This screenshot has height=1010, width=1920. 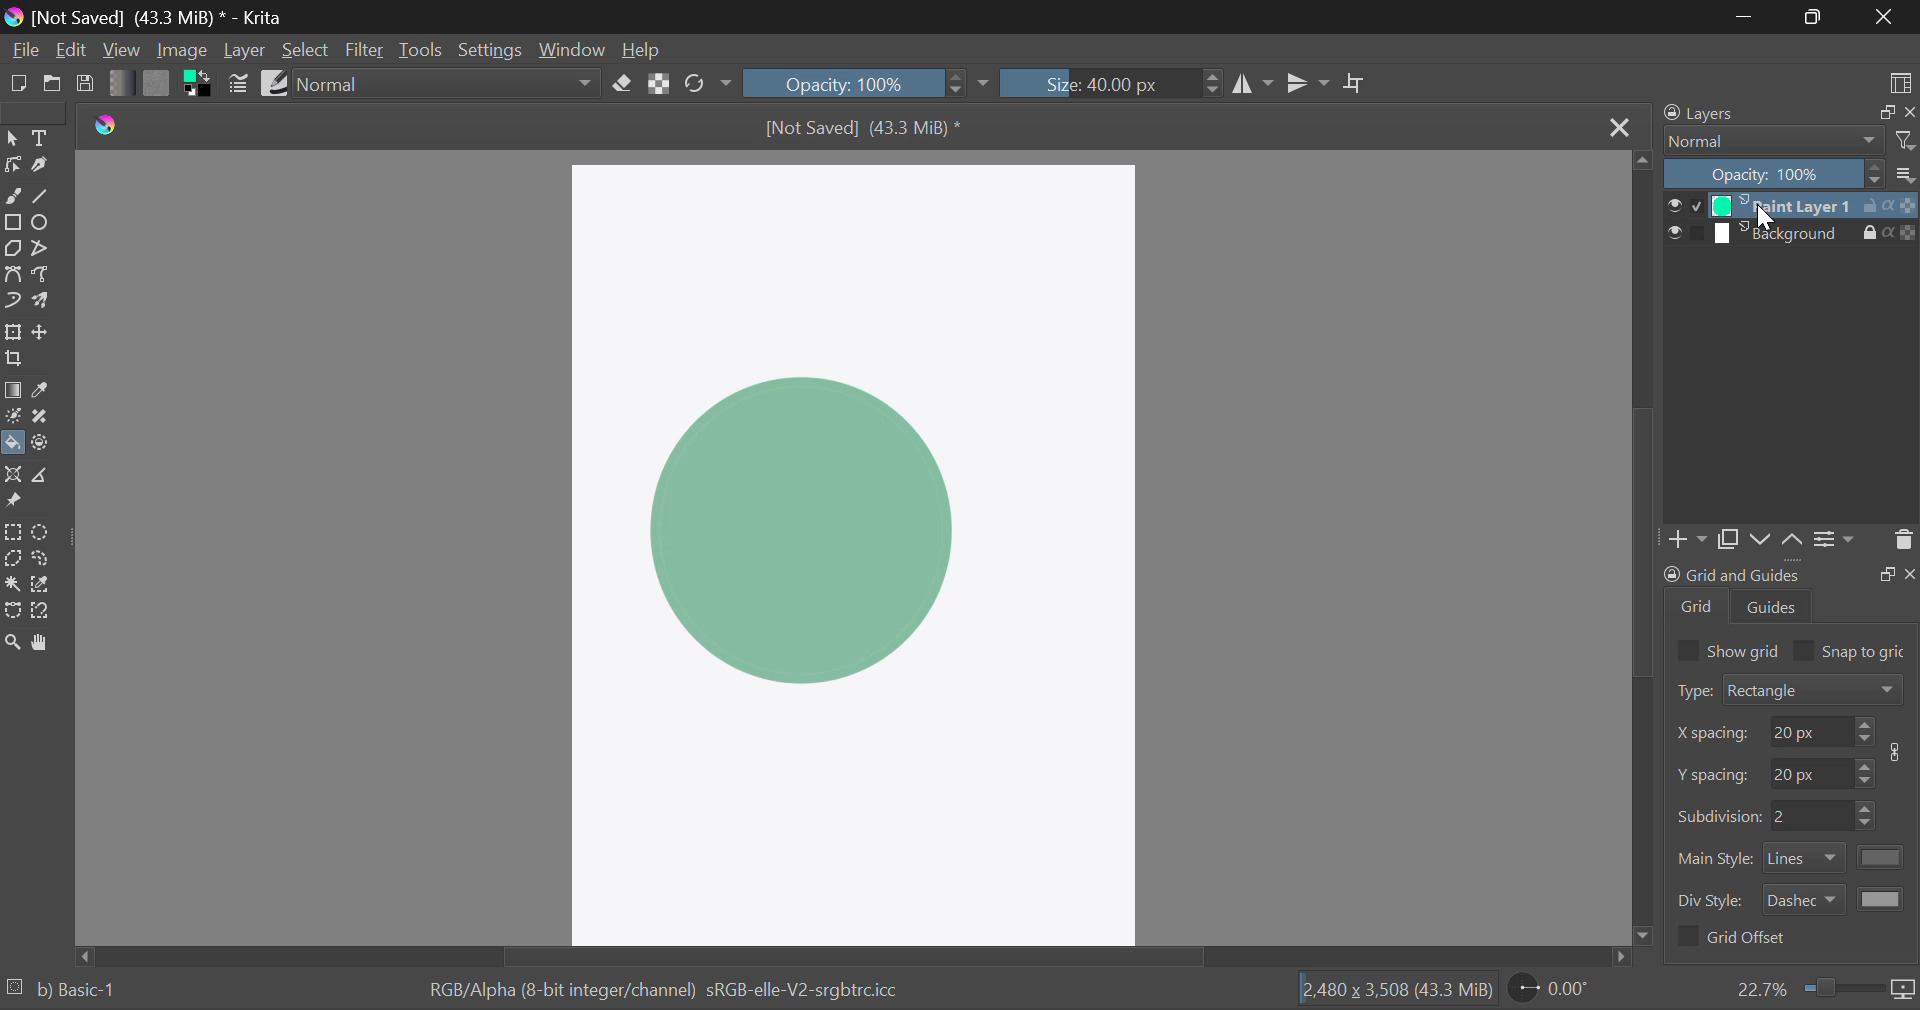 What do you see at coordinates (1746, 17) in the screenshot?
I see `Restore Down` at bounding box center [1746, 17].